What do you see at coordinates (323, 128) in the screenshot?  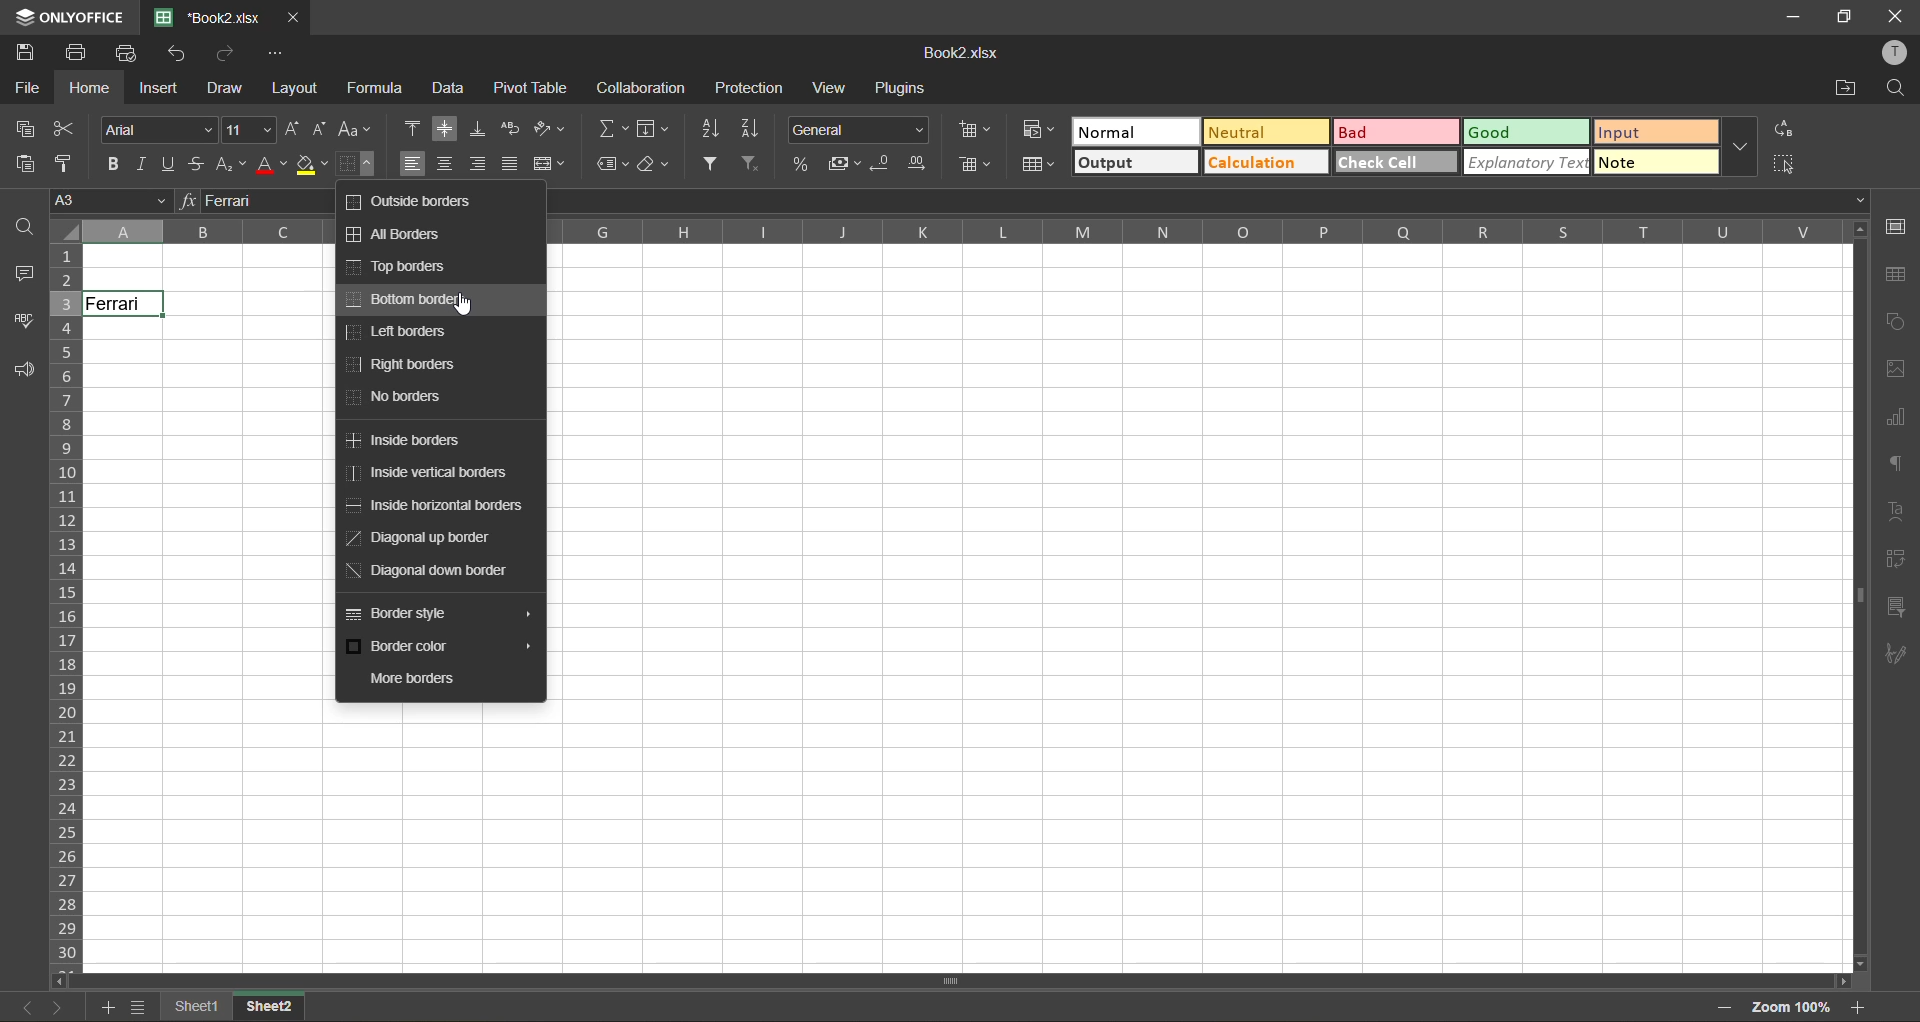 I see `decrement size` at bounding box center [323, 128].